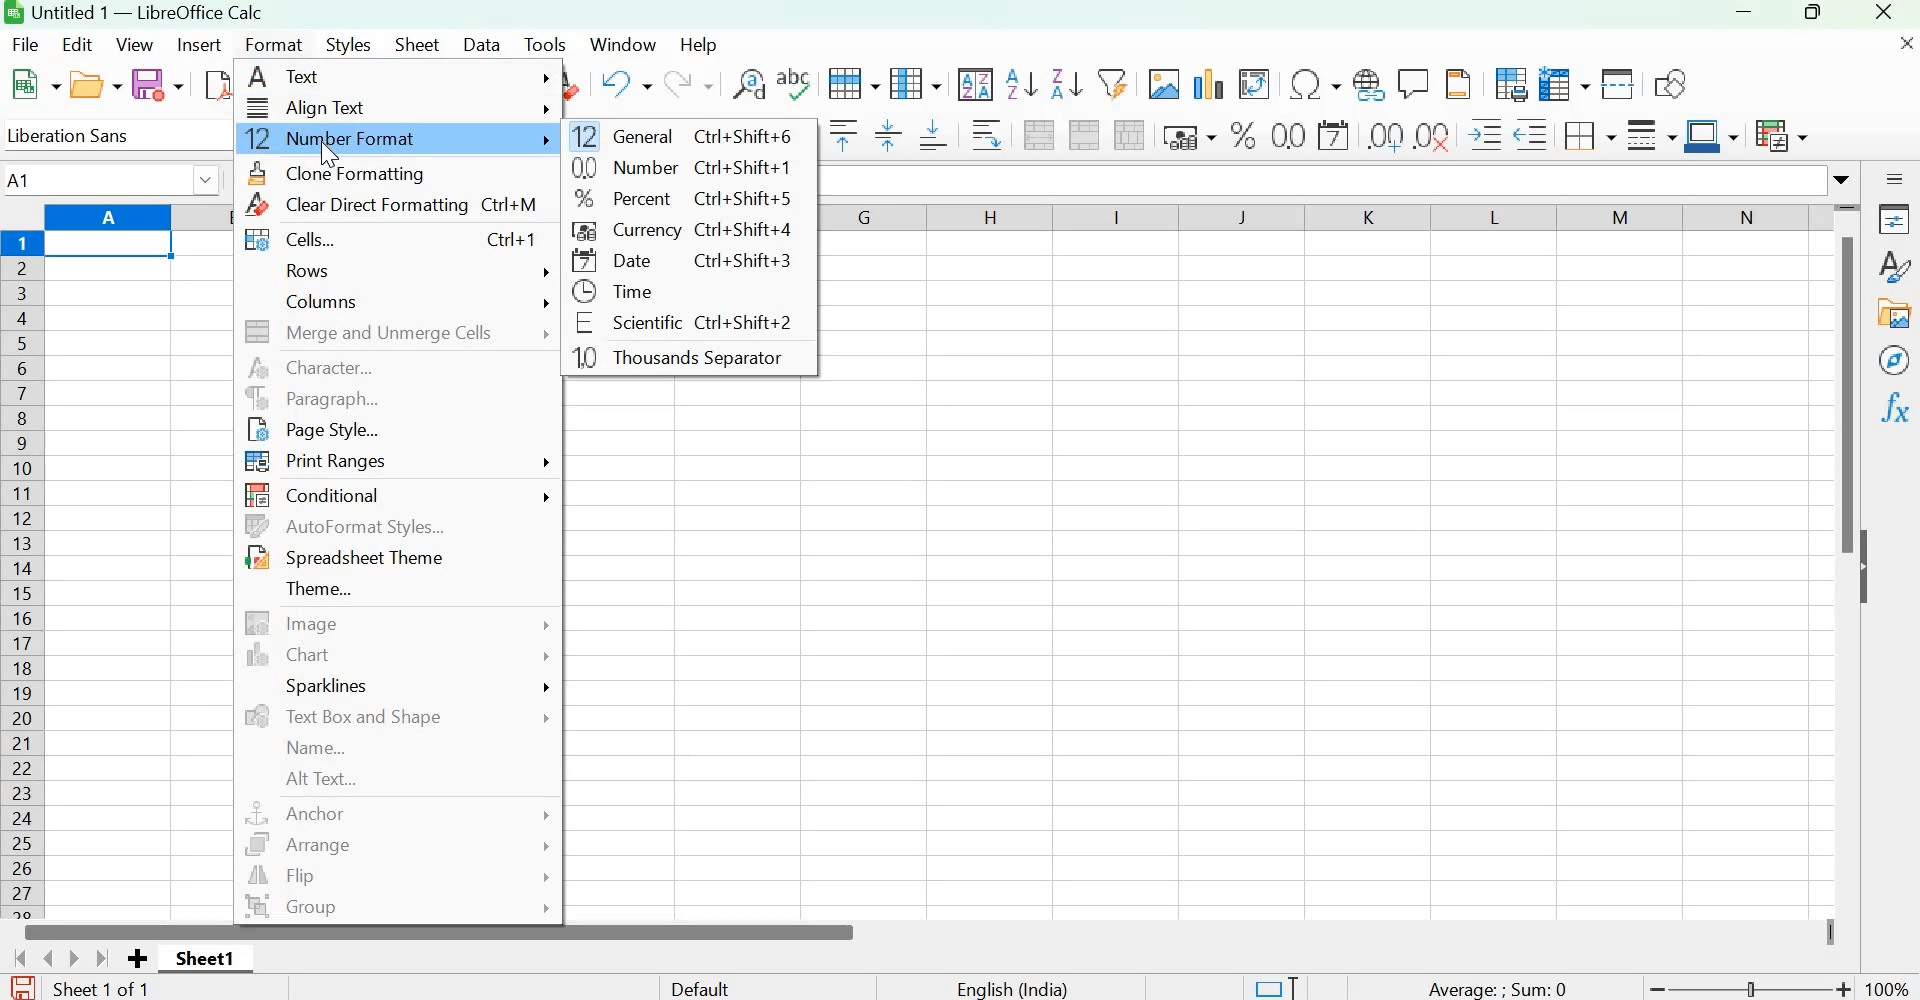 The height and width of the screenshot is (1000, 1920). I want to click on Column, so click(919, 84).